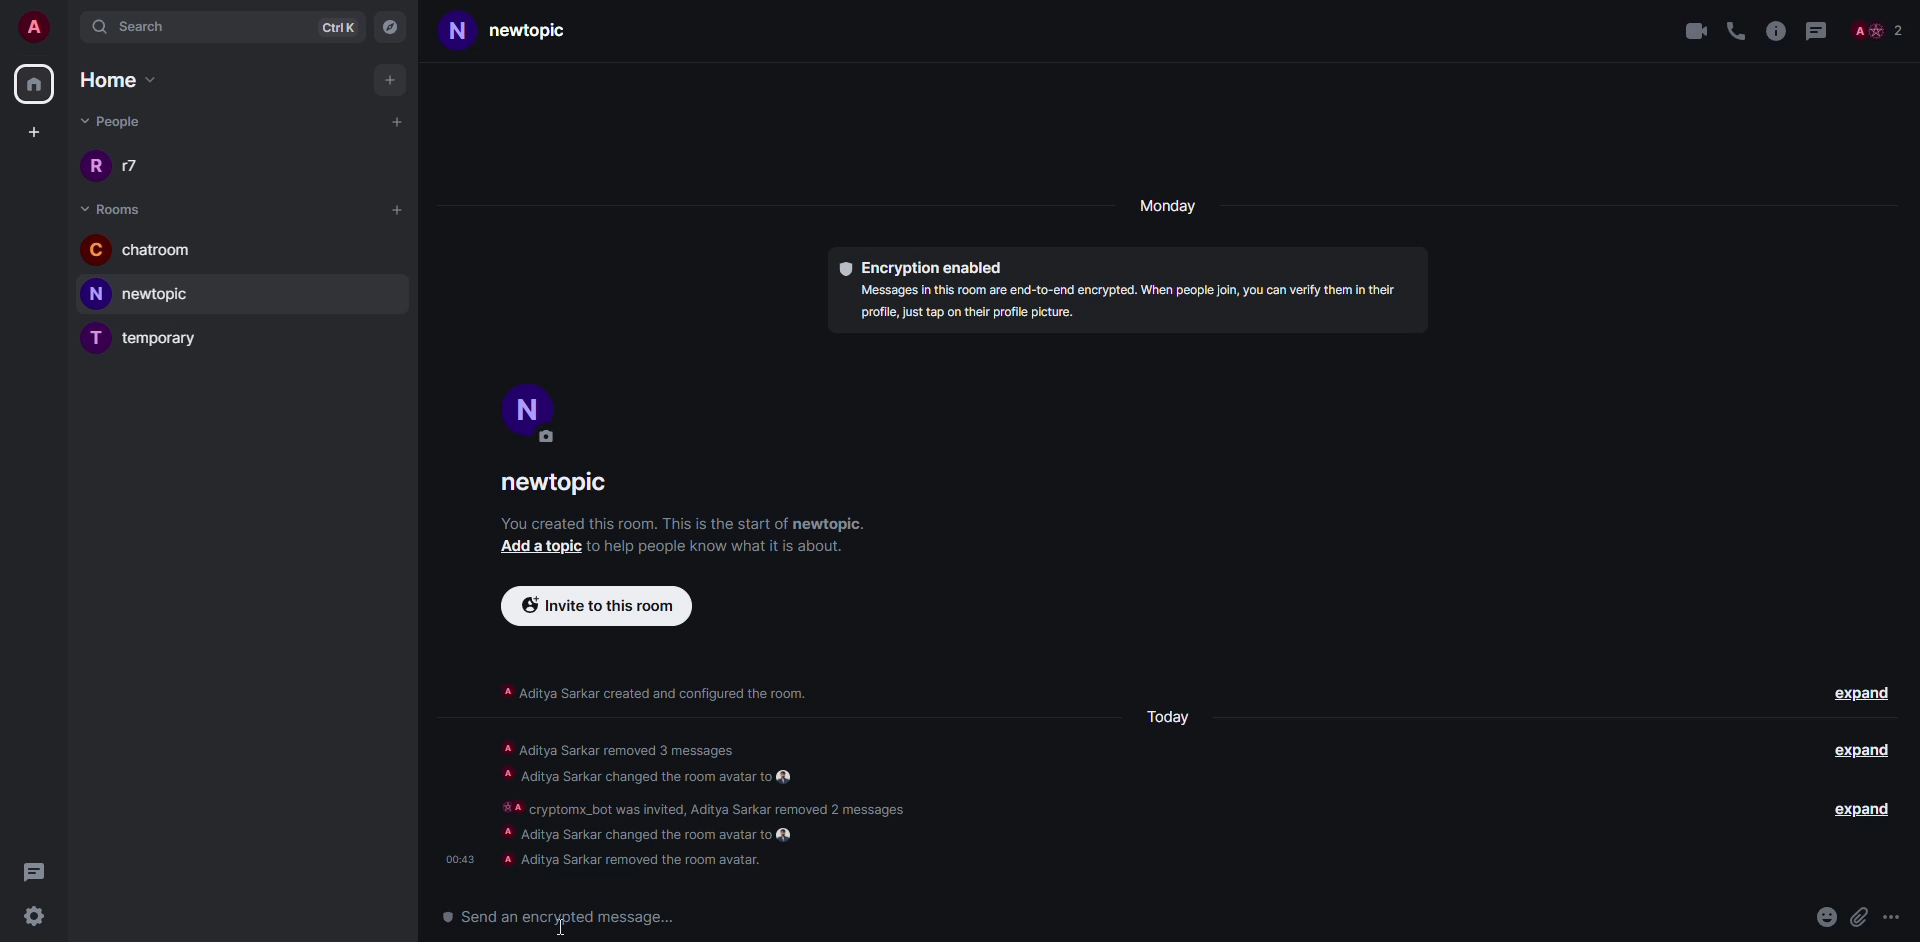 Image resolution: width=1920 pixels, height=942 pixels. I want to click on newtopic, so click(532, 32).